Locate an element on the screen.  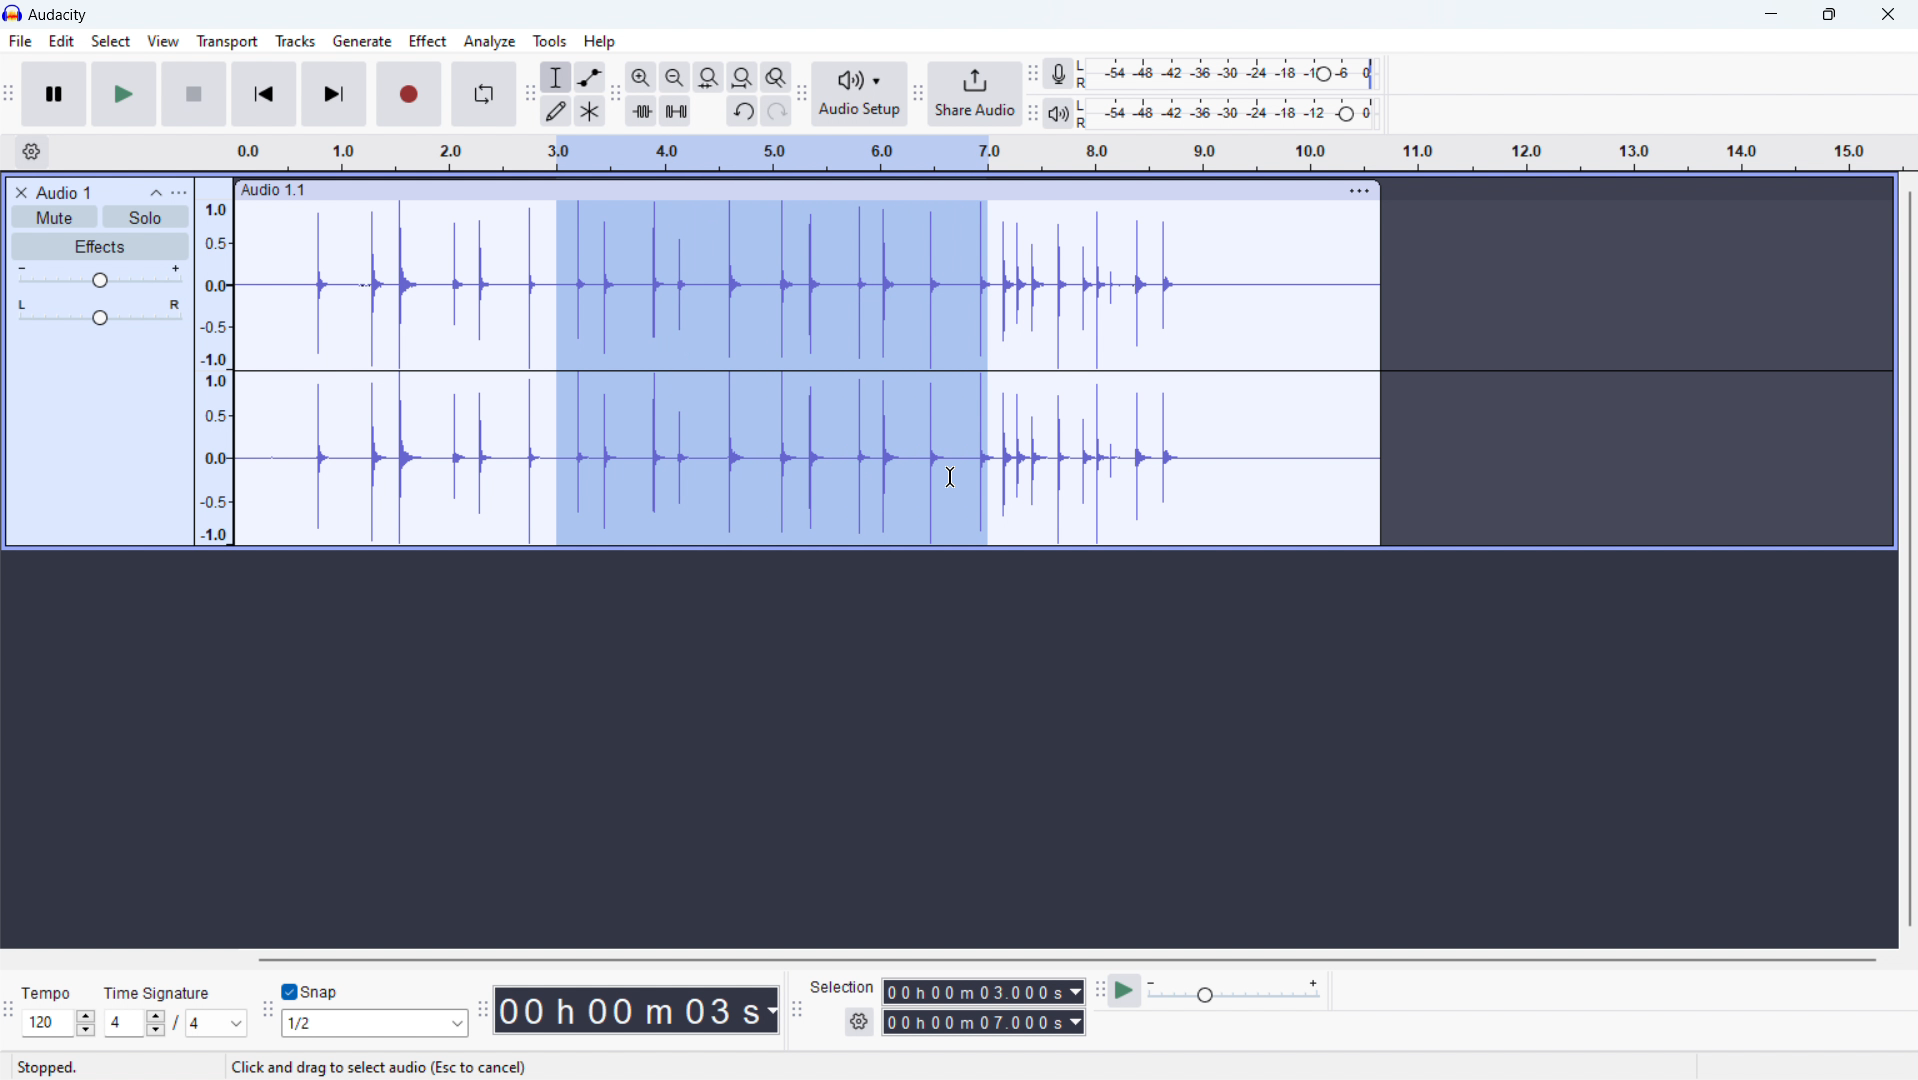
stop is located at coordinates (195, 94).